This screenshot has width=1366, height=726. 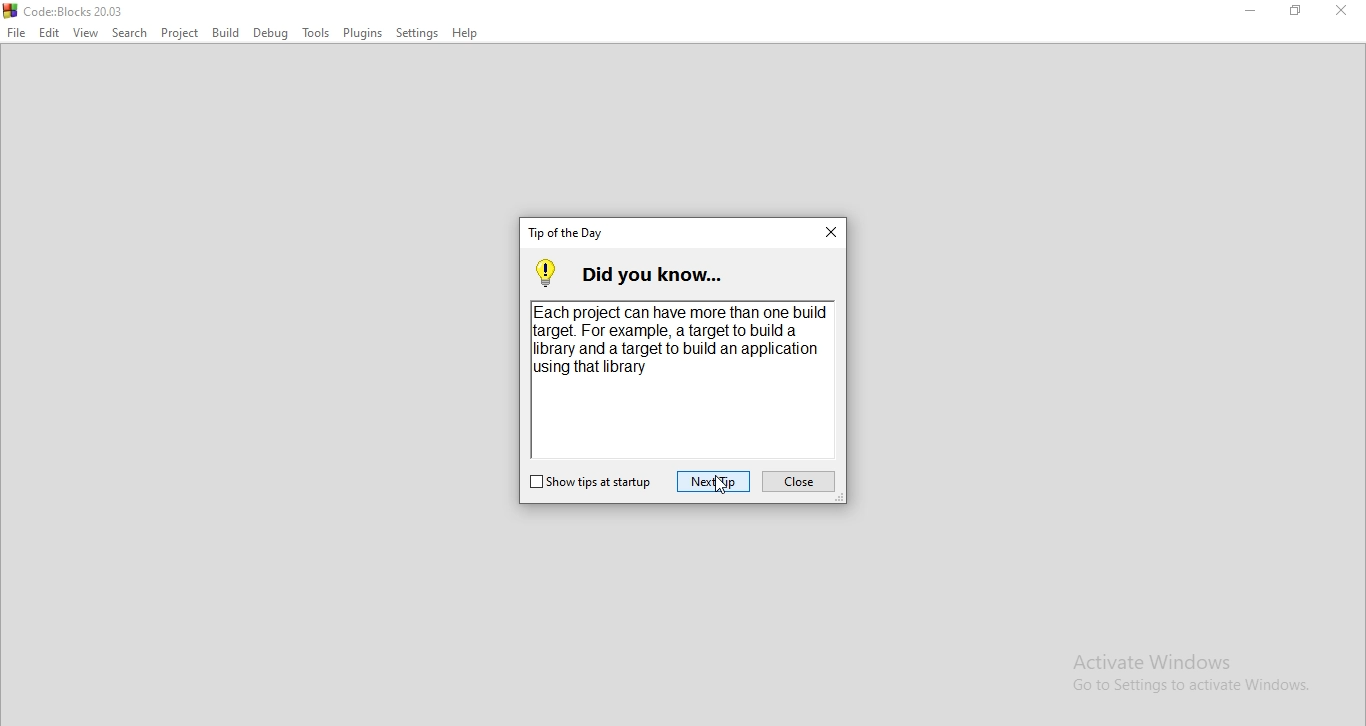 I want to click on Restore, so click(x=1297, y=13).